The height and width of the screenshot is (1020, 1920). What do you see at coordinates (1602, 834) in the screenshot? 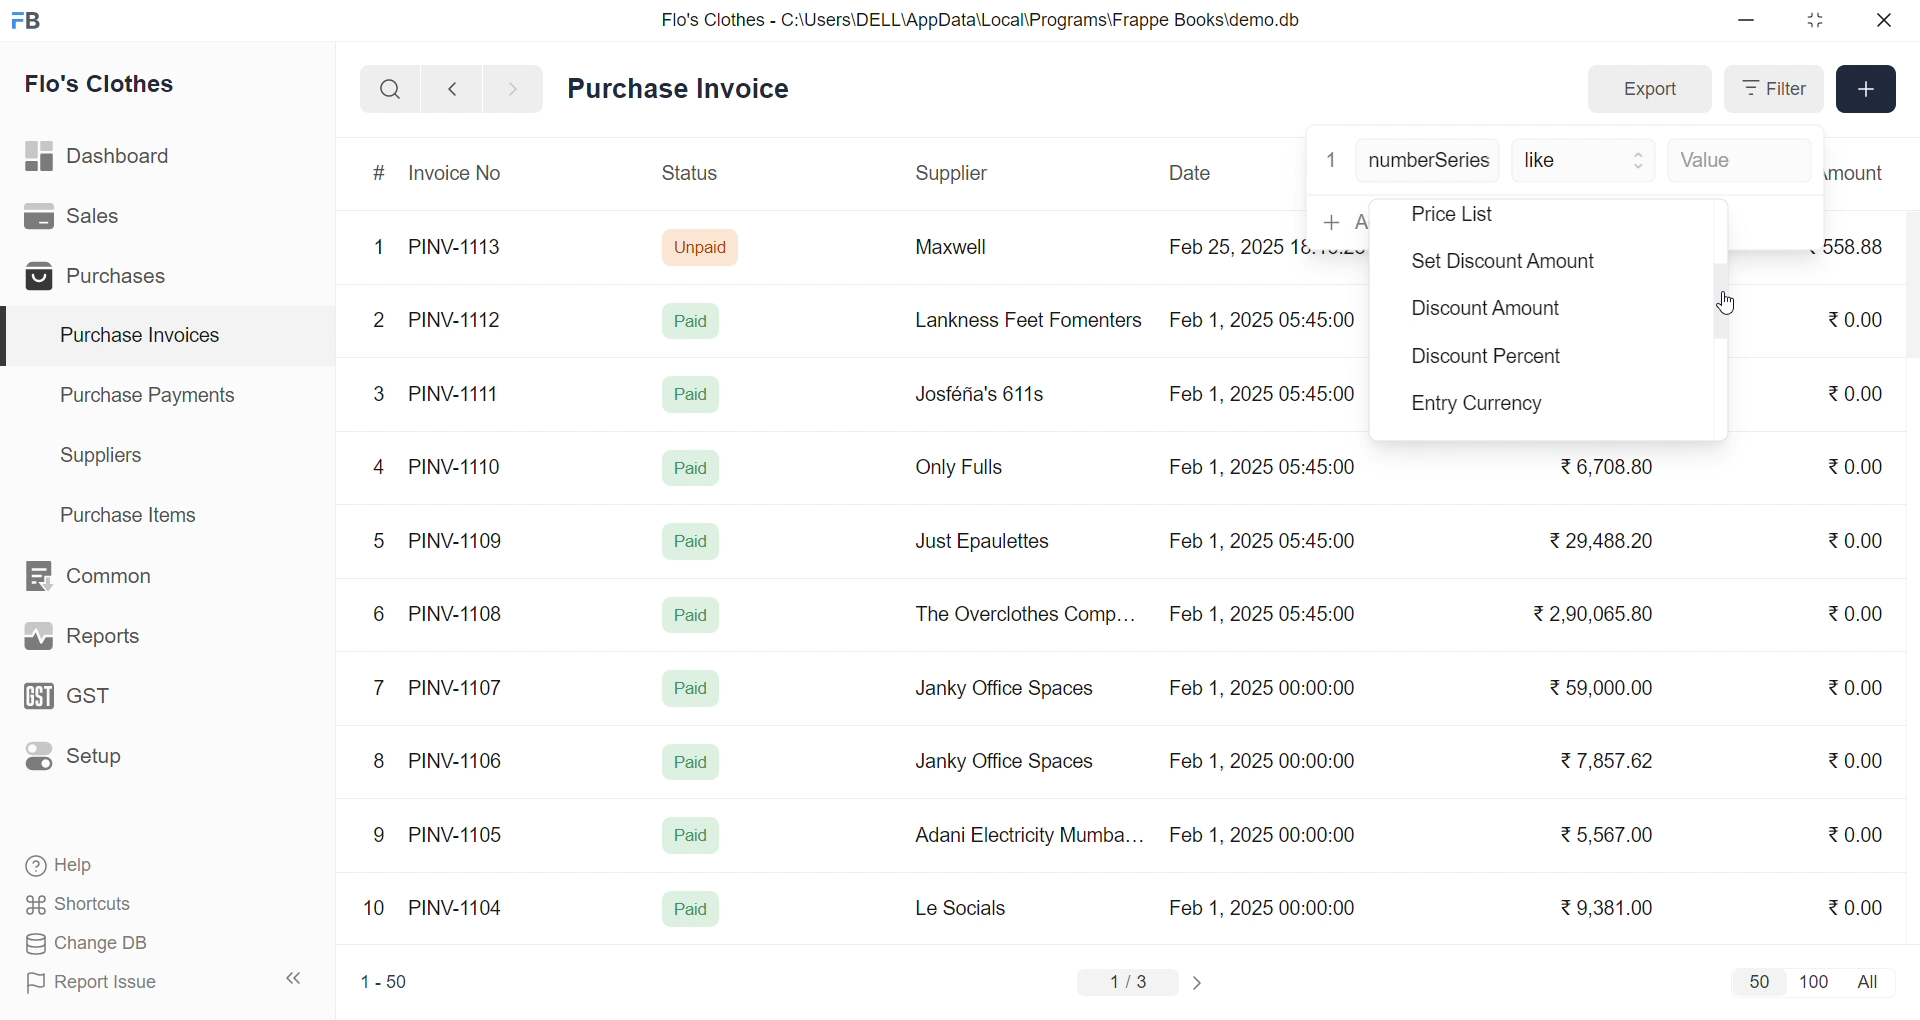
I see `₹ 5,567.00` at bounding box center [1602, 834].